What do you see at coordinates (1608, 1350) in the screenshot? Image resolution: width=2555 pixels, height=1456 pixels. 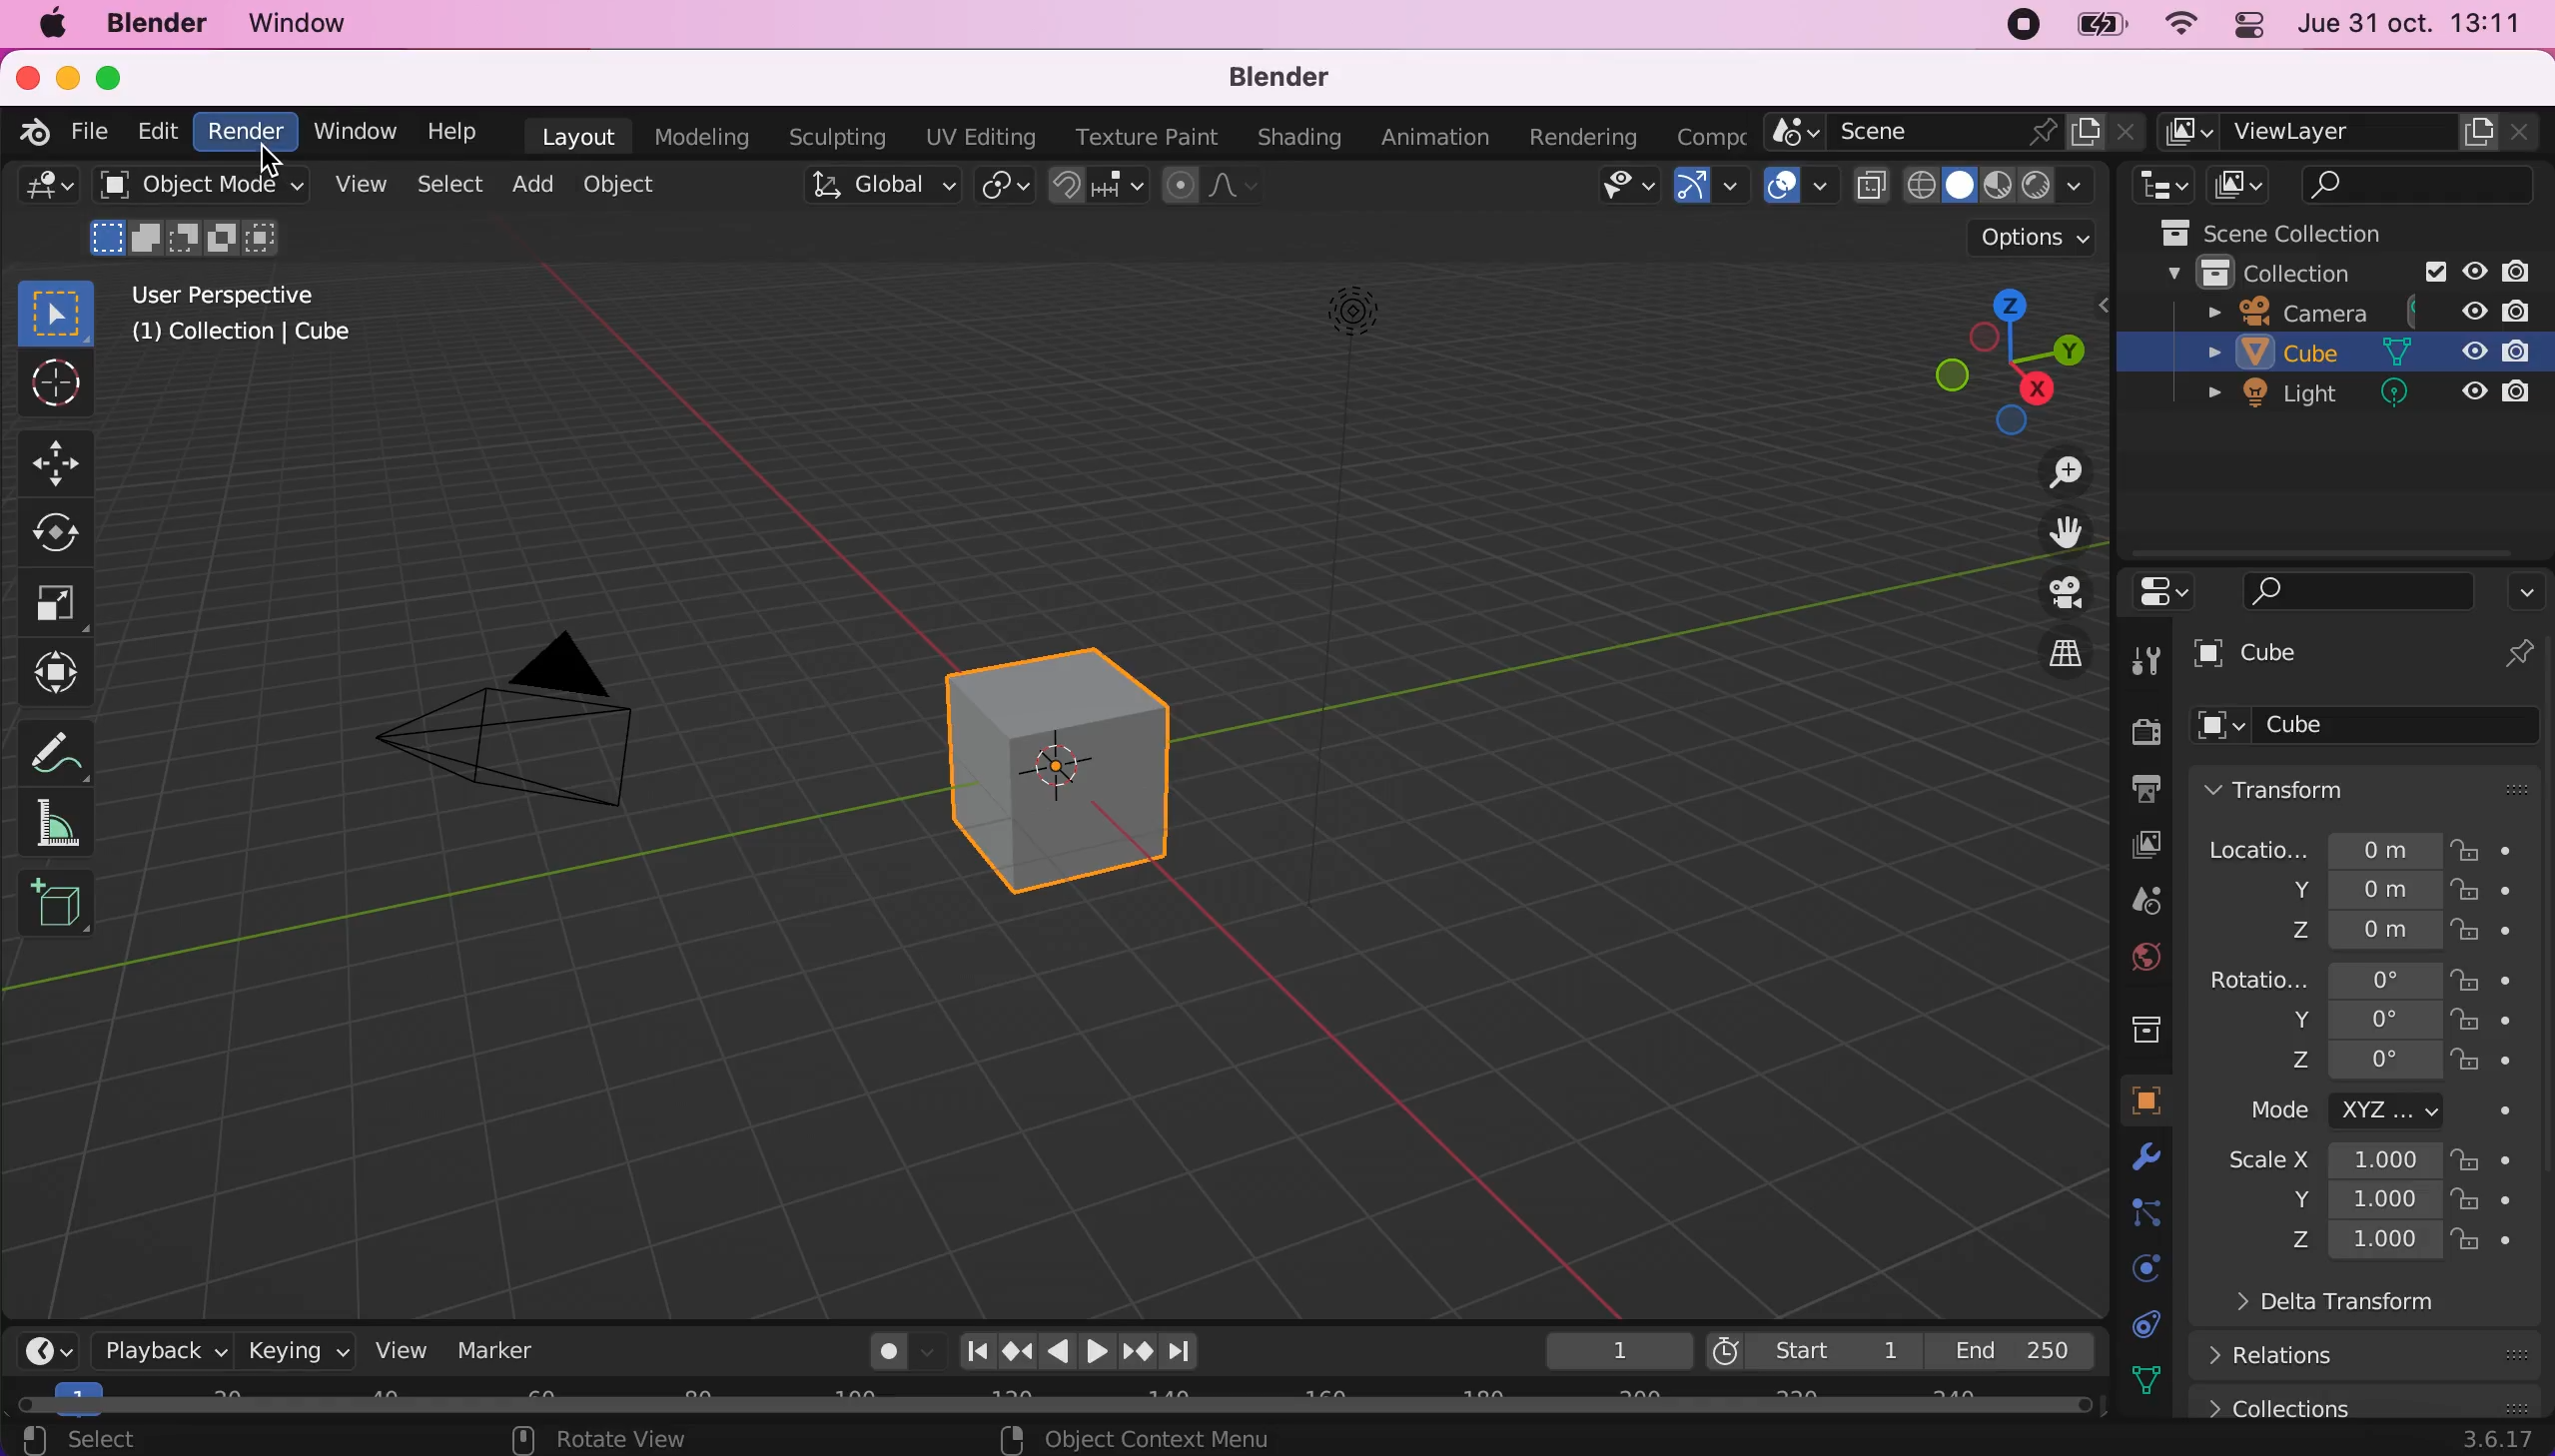 I see `1` at bounding box center [1608, 1350].